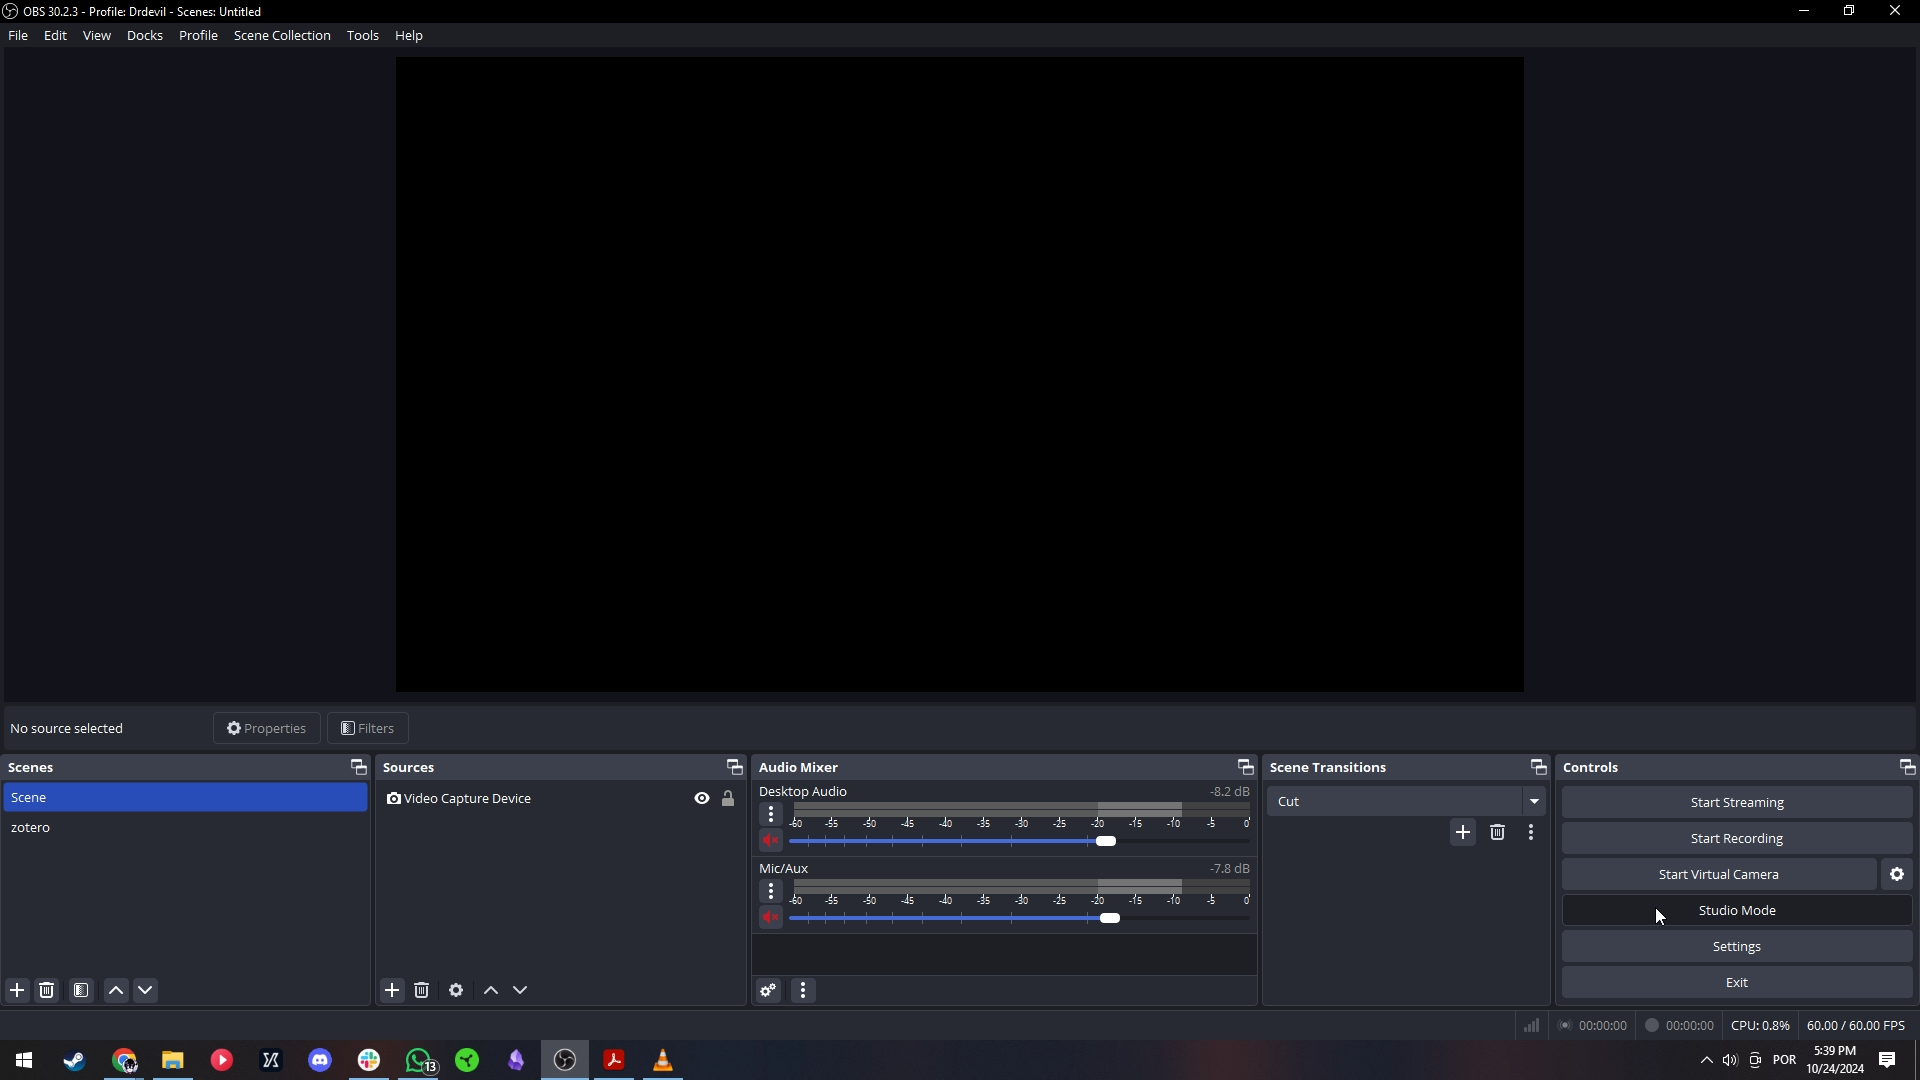  What do you see at coordinates (769, 991) in the screenshot?
I see `Advanced audio properties` at bounding box center [769, 991].